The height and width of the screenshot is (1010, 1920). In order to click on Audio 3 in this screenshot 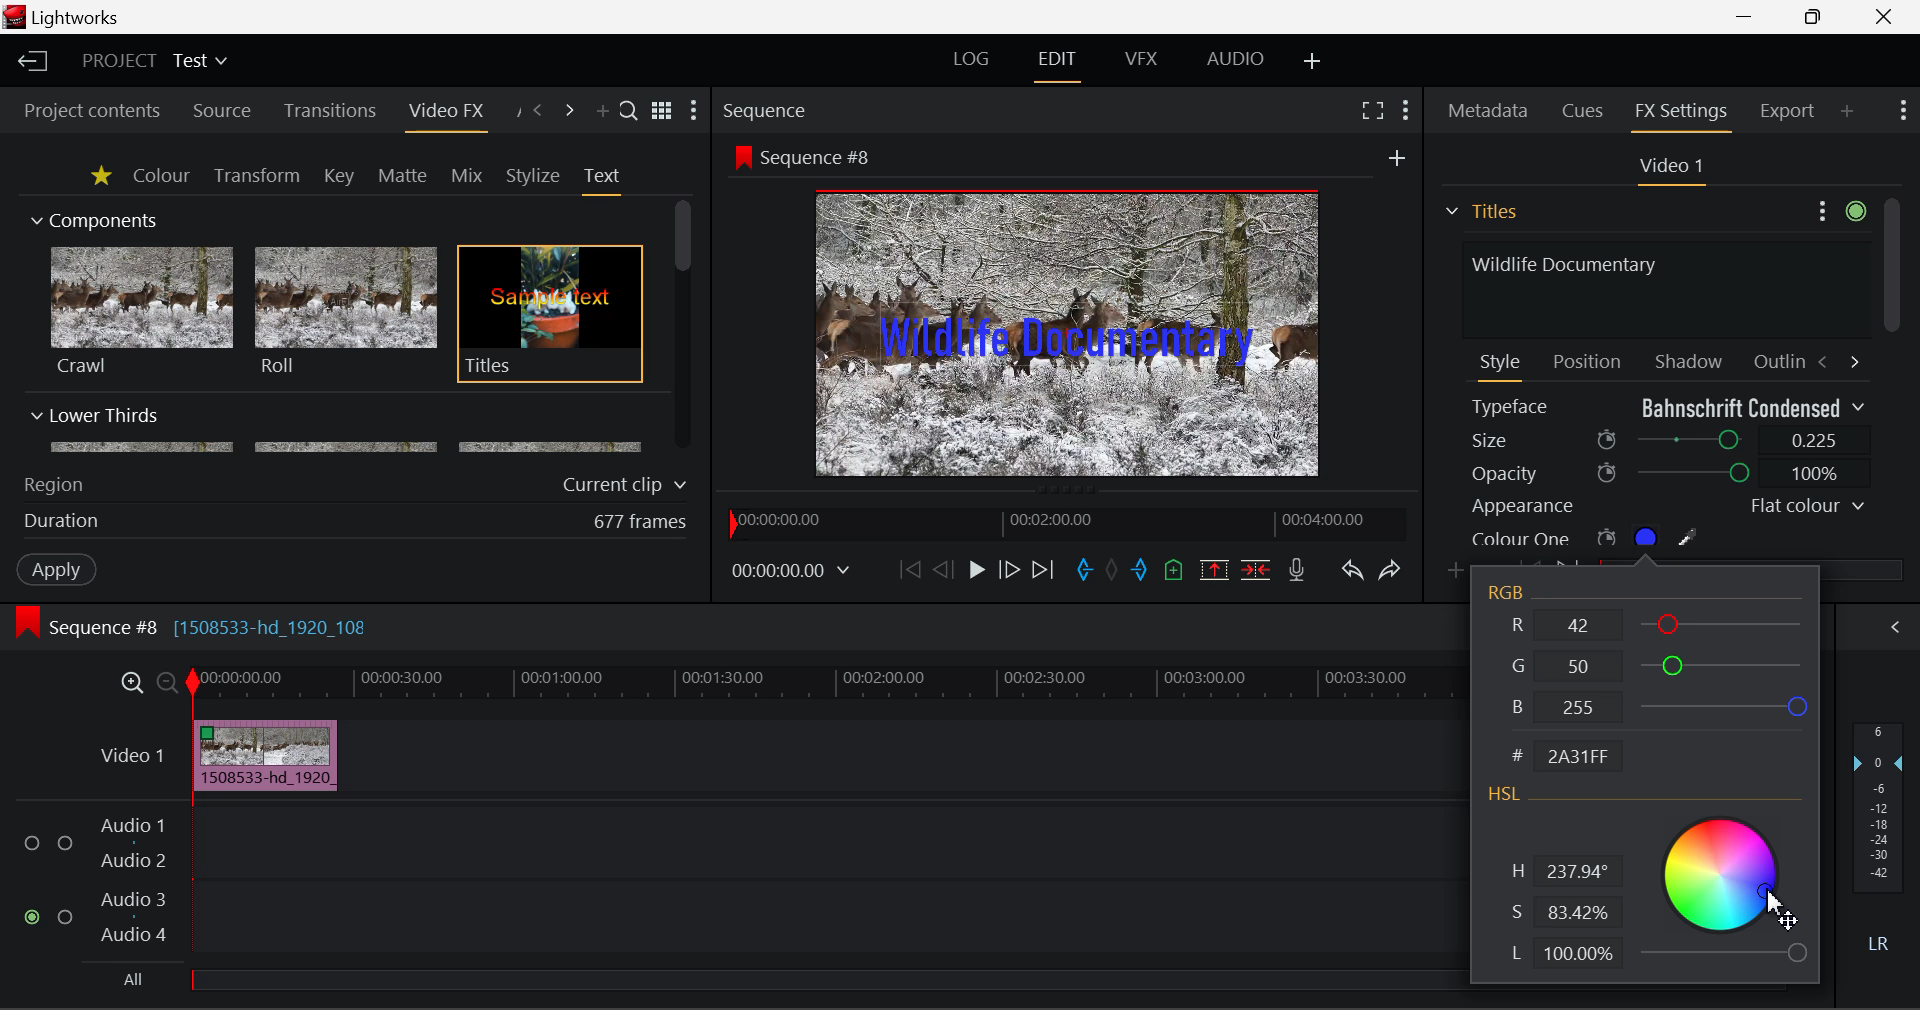, I will do `click(132, 898)`.